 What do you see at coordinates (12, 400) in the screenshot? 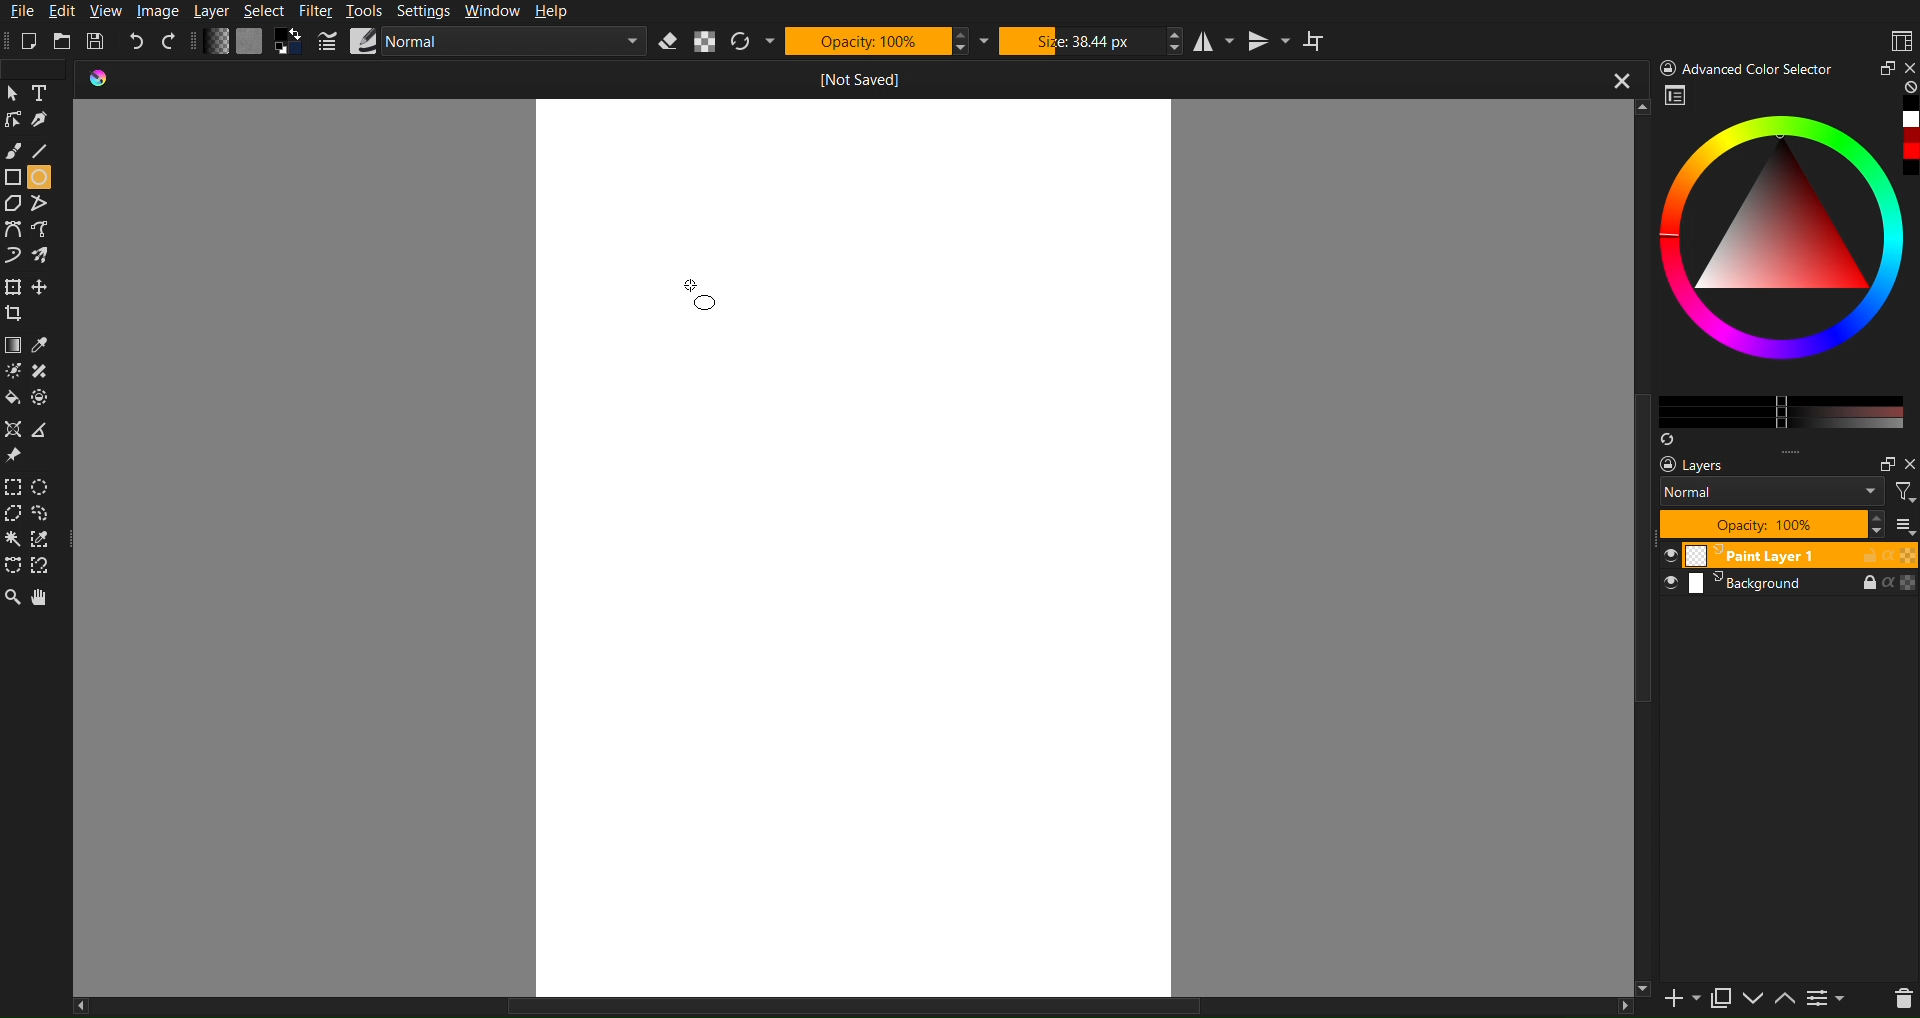
I see `Color fill` at bounding box center [12, 400].